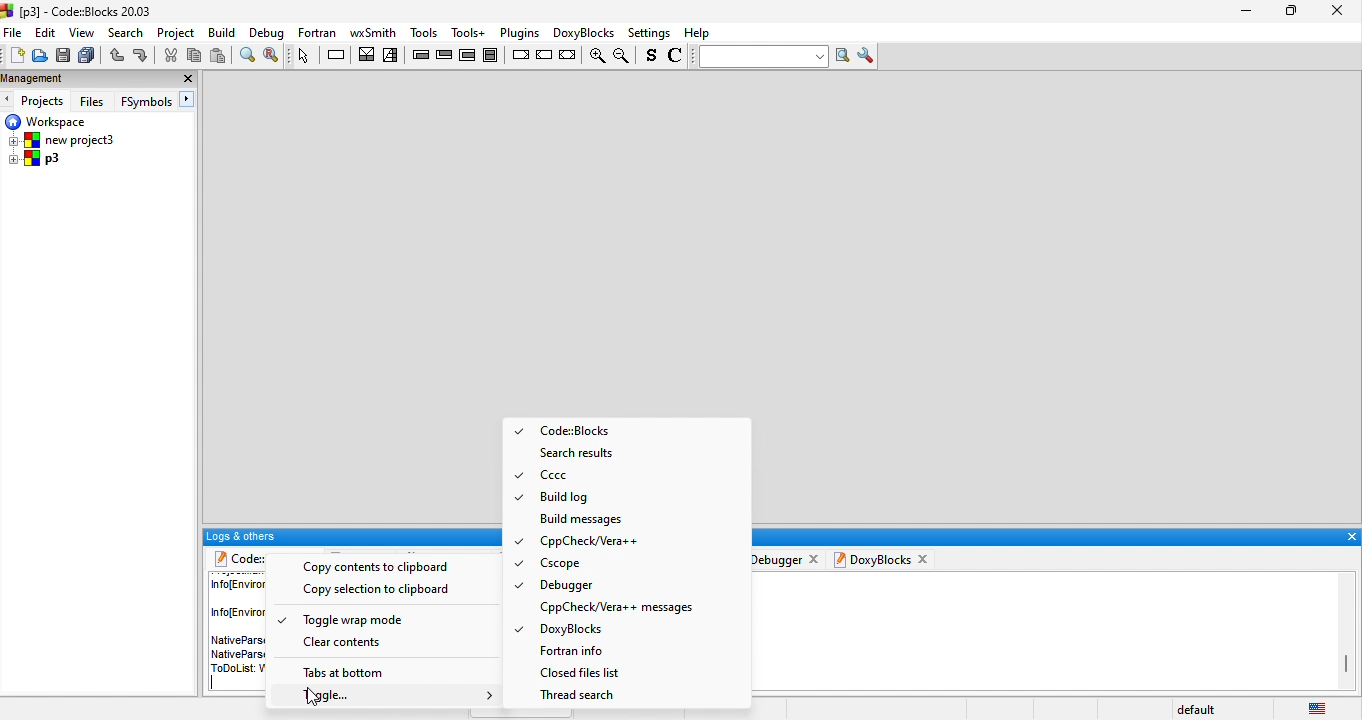 The image size is (1362, 720). Describe the element at coordinates (115, 56) in the screenshot. I see `undo` at that location.